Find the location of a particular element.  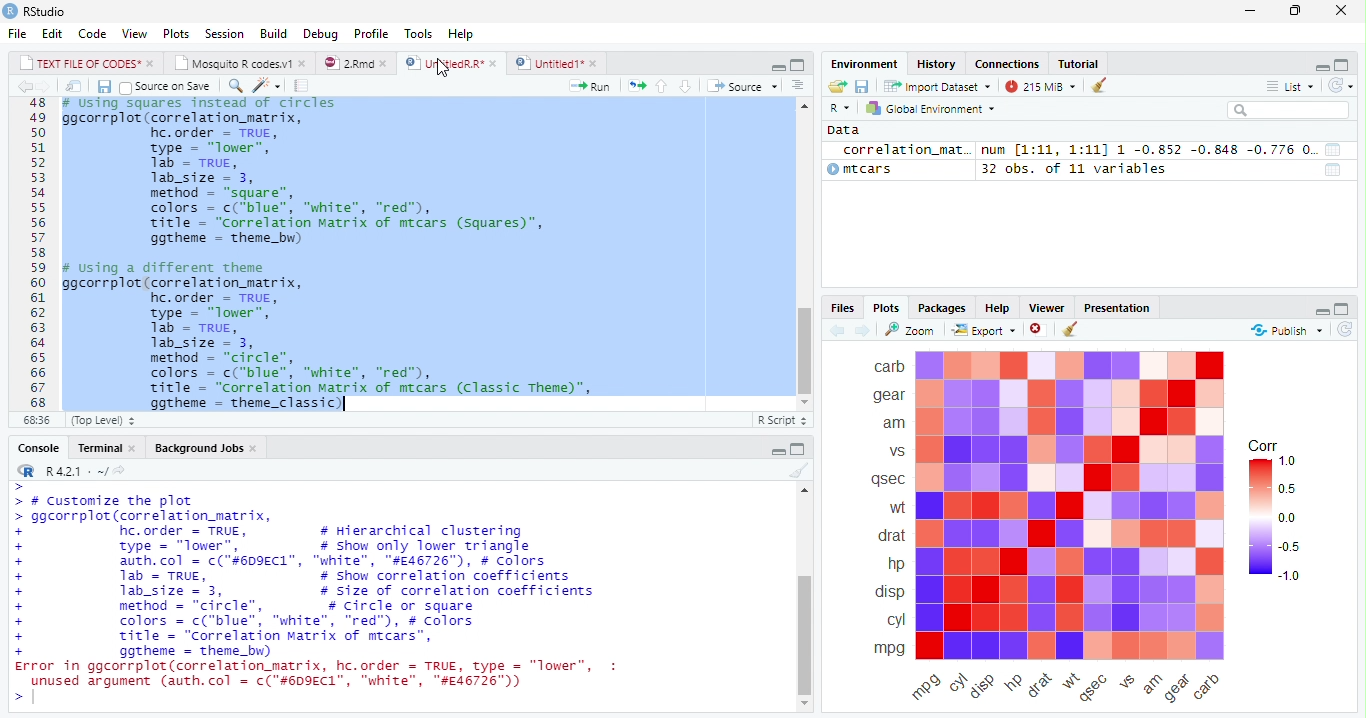

go back is located at coordinates (835, 332).